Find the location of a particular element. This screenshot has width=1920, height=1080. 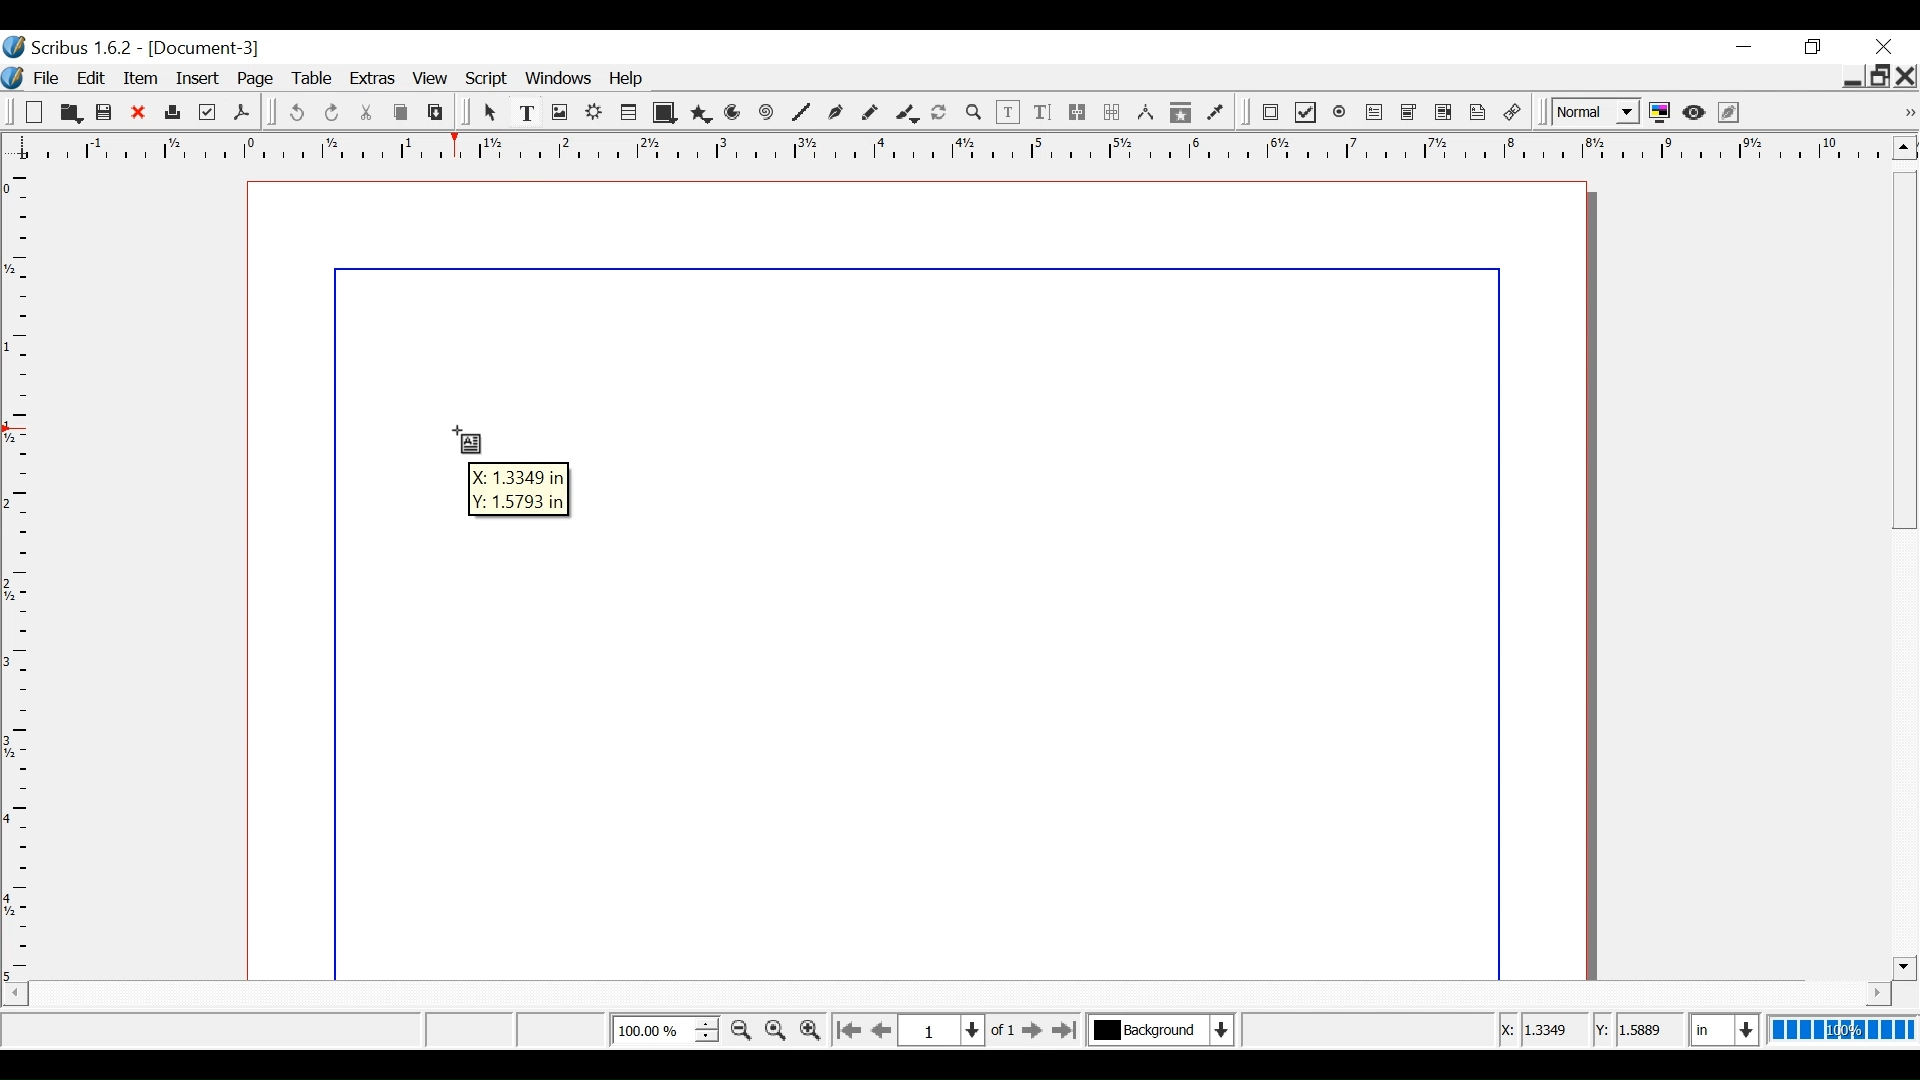

Cut is located at coordinates (368, 110).